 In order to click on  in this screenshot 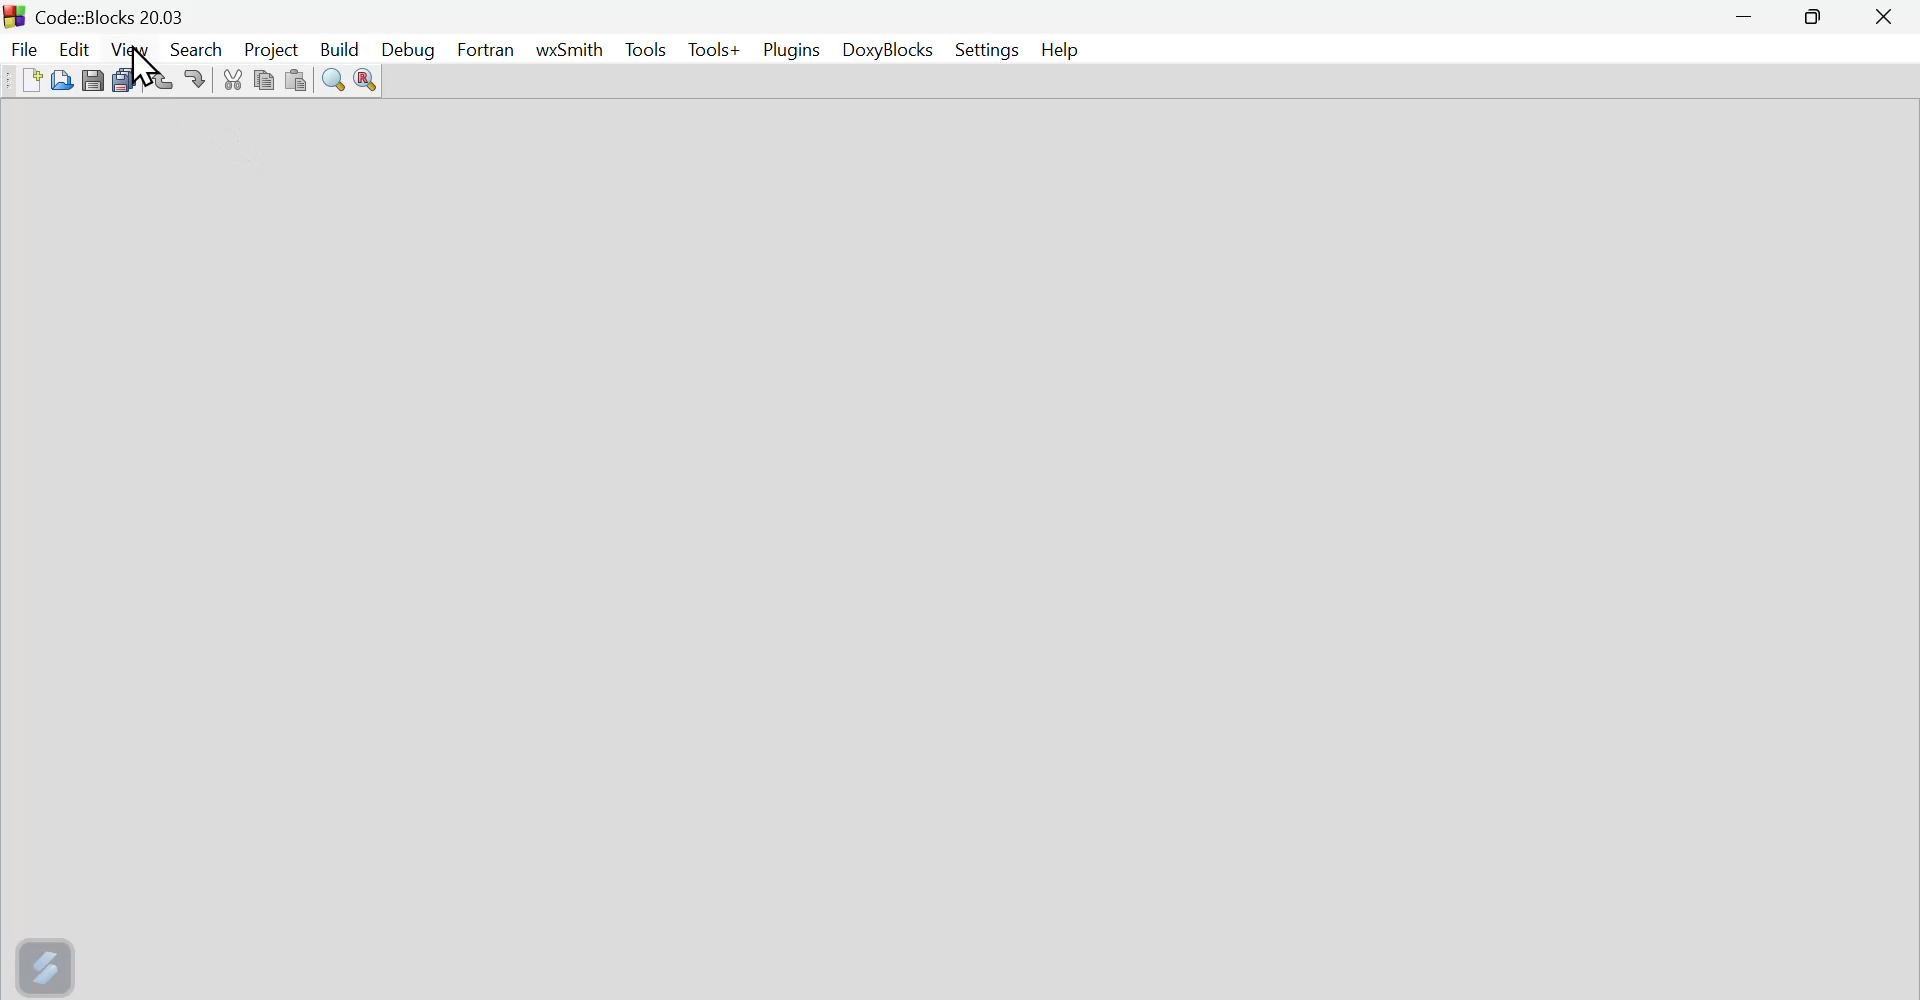, I will do `click(234, 79)`.